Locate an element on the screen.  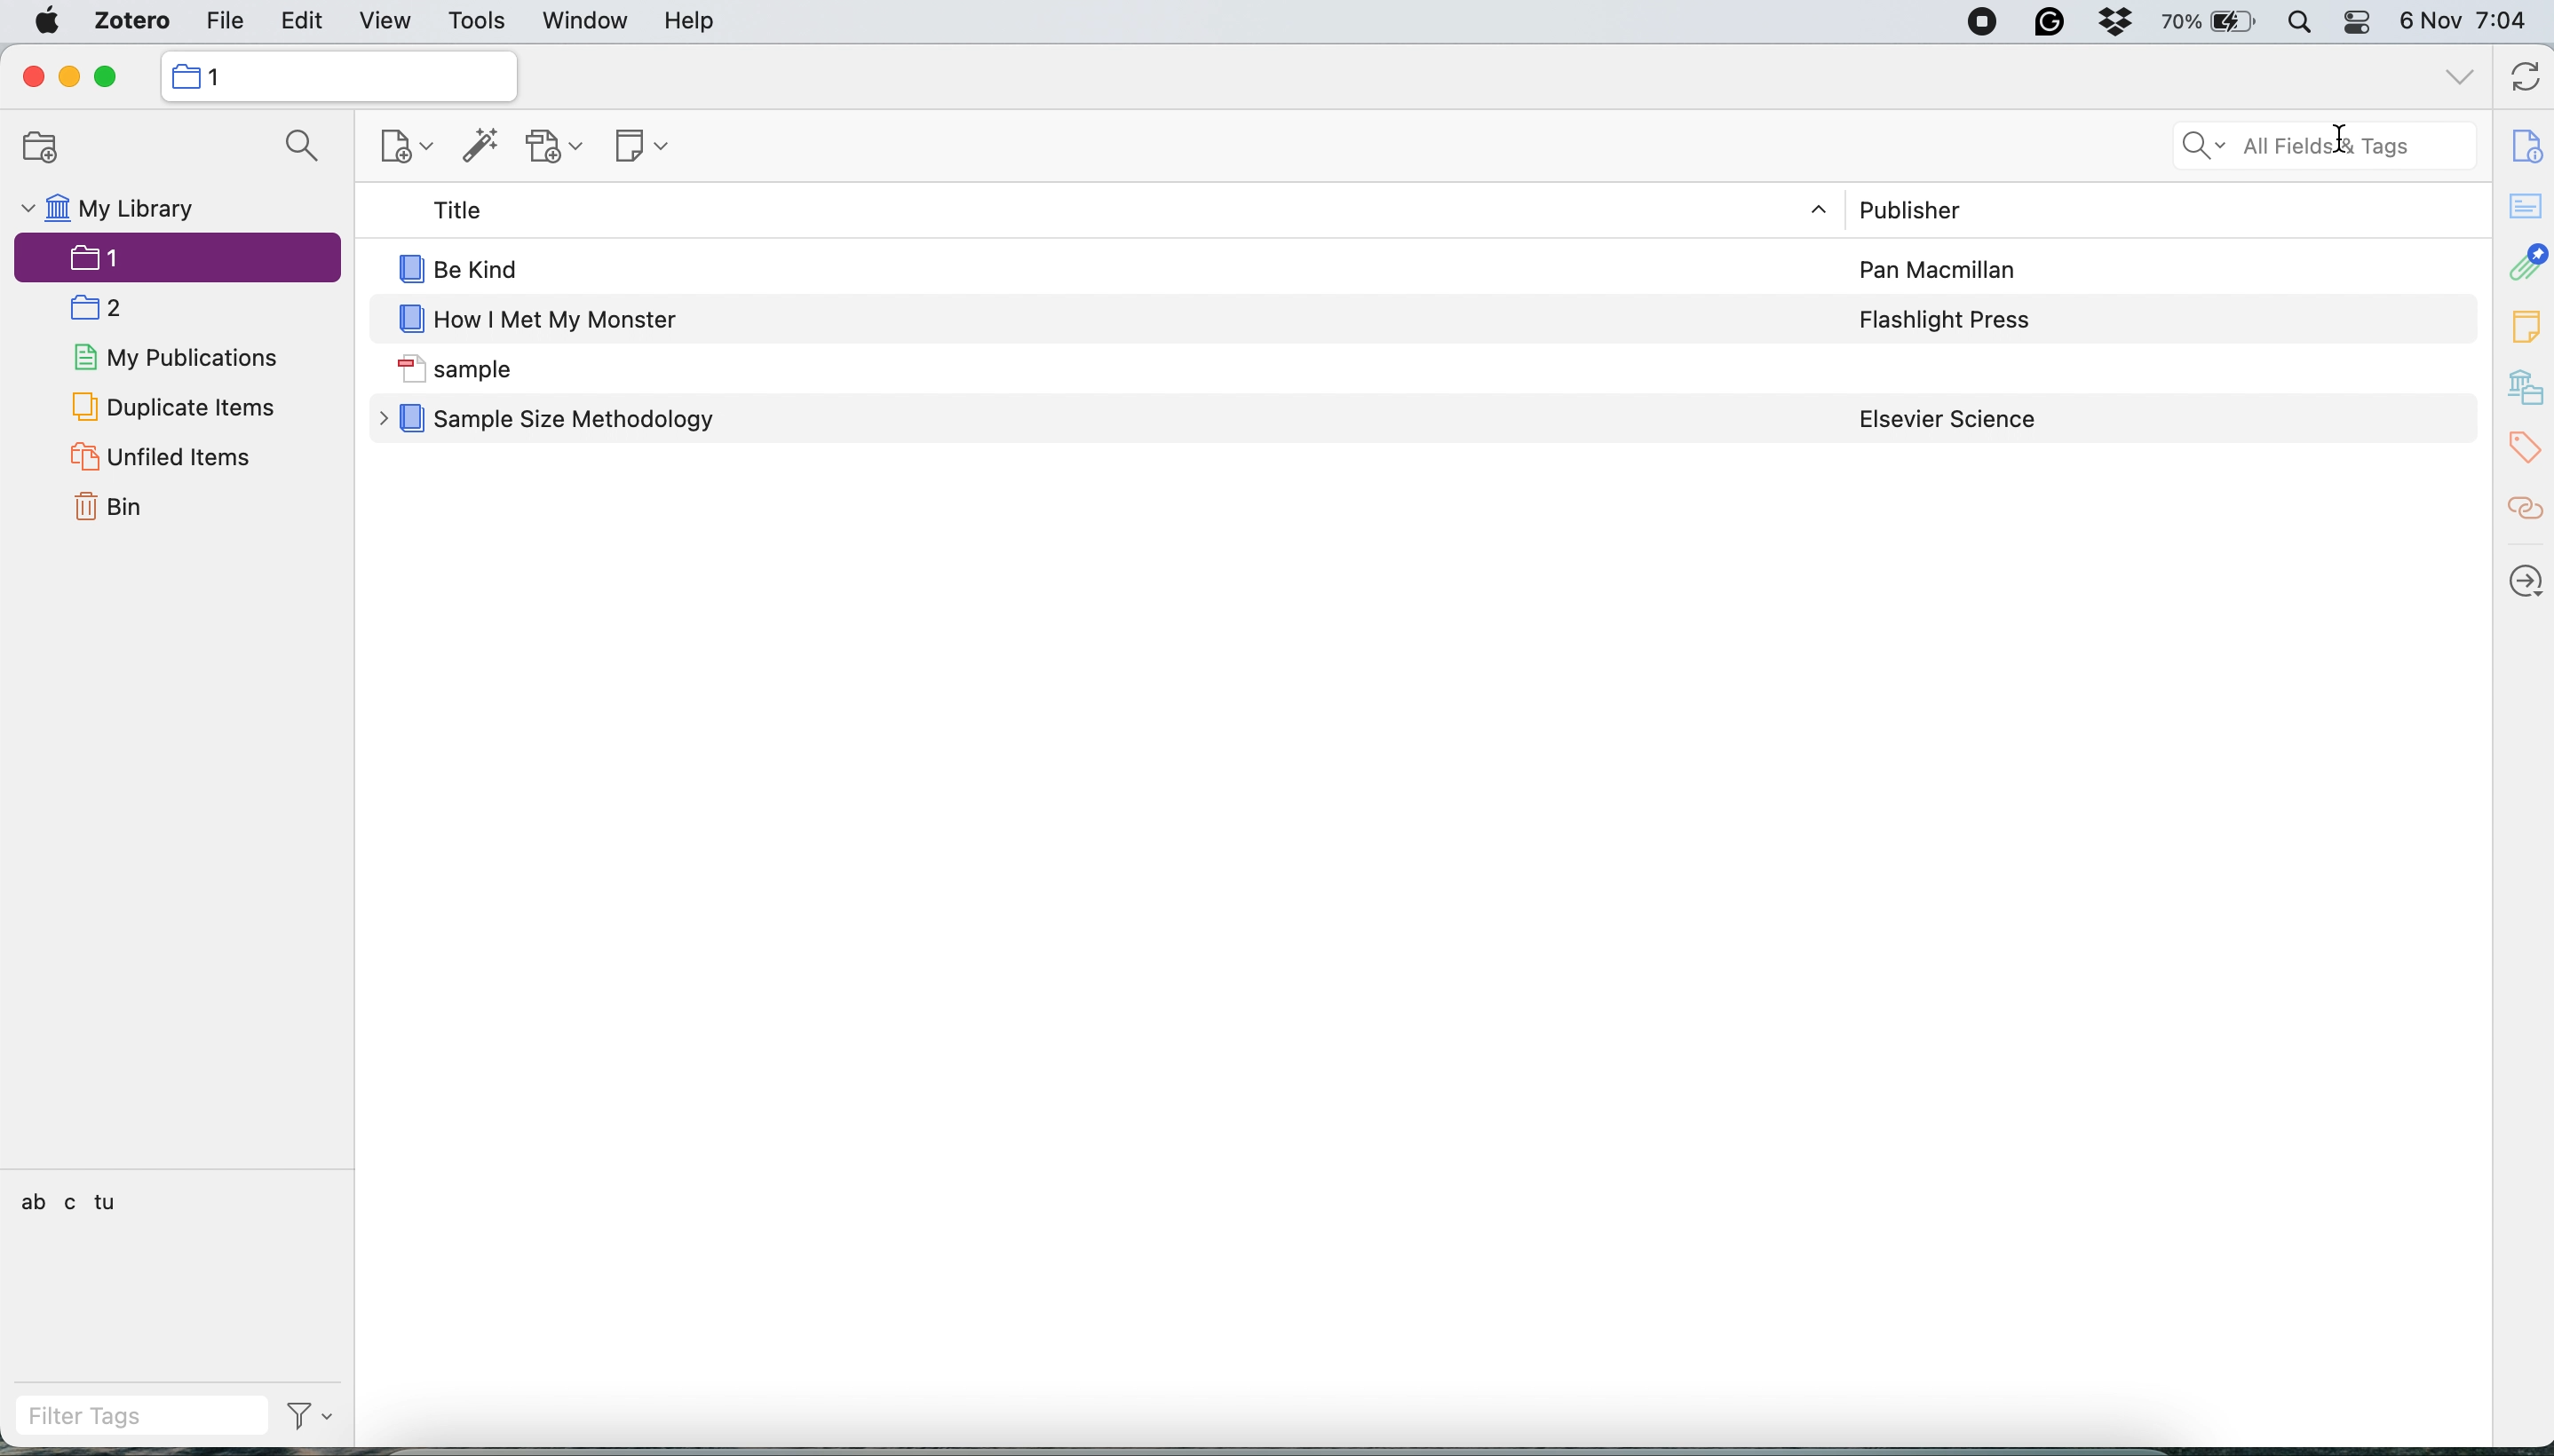
filter tags drop down is located at coordinates (315, 1415).